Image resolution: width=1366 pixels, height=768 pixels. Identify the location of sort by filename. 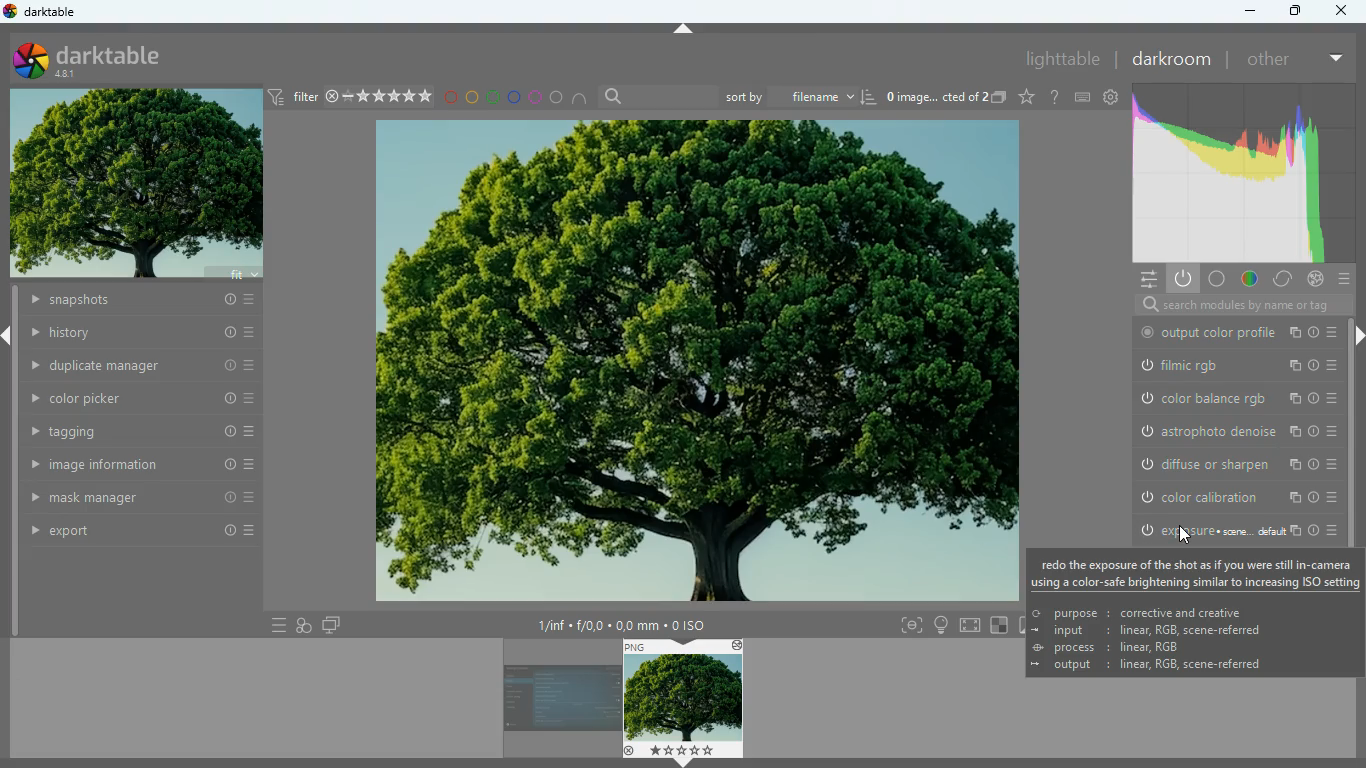
(799, 95).